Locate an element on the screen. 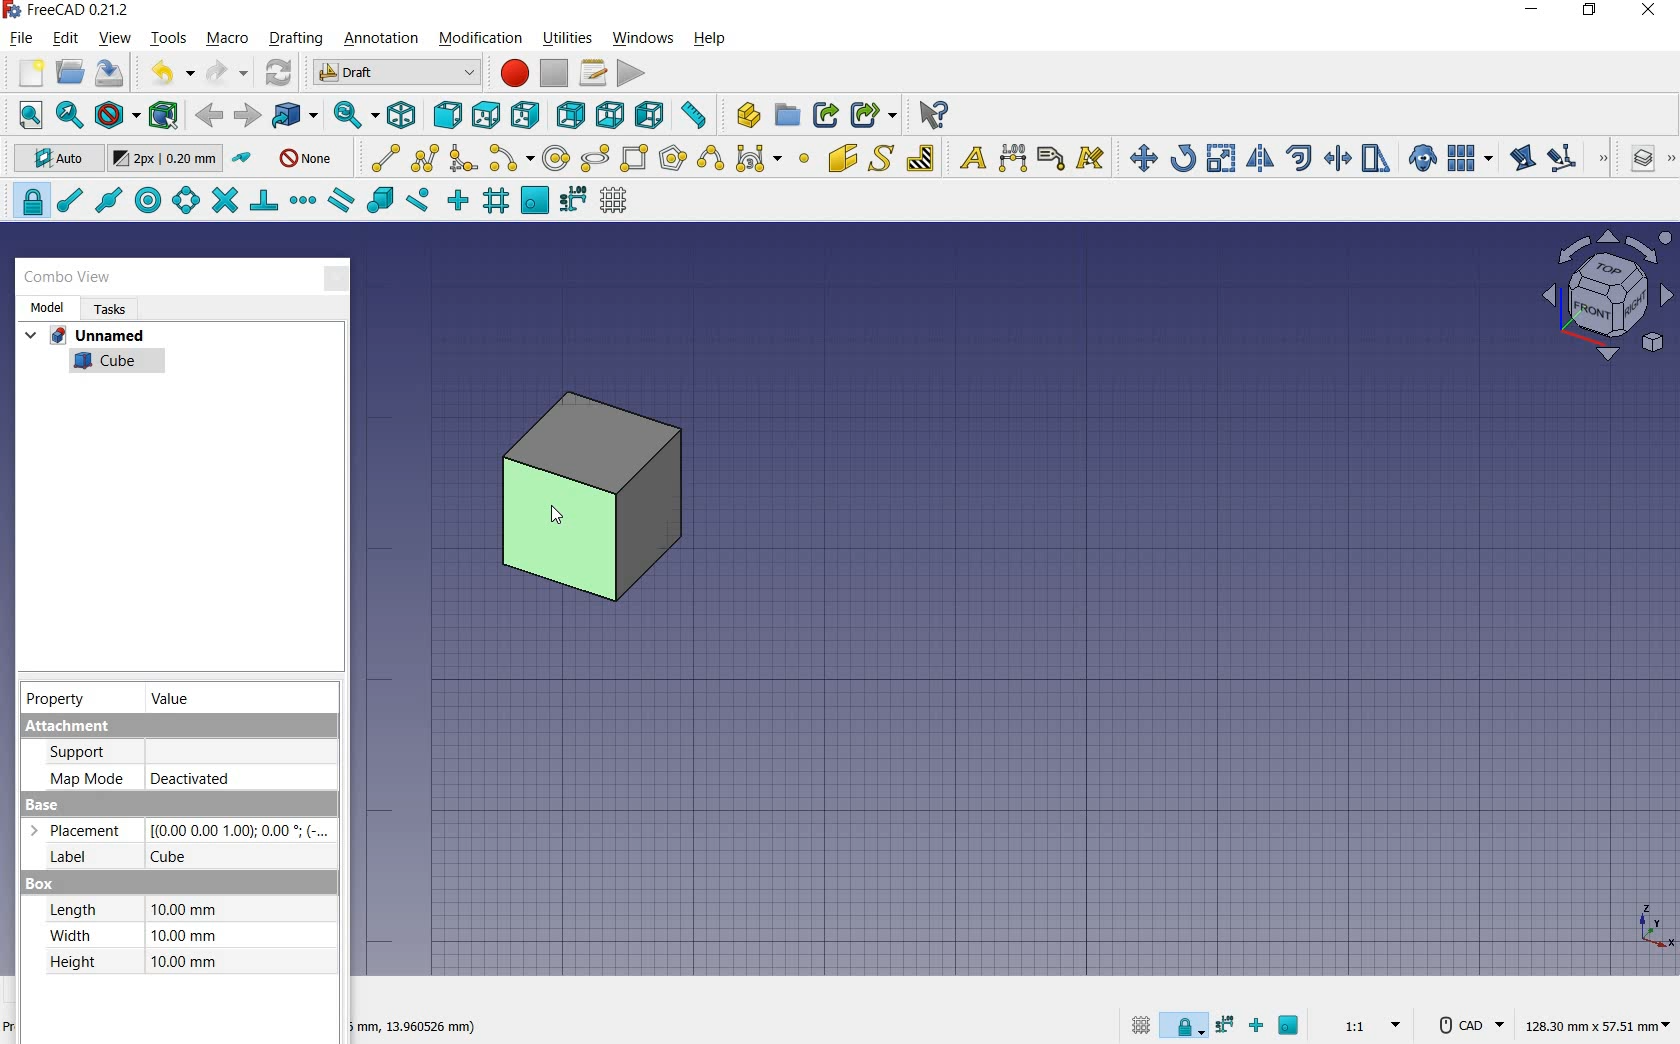 The image size is (1680, 1044). tasks is located at coordinates (126, 309).